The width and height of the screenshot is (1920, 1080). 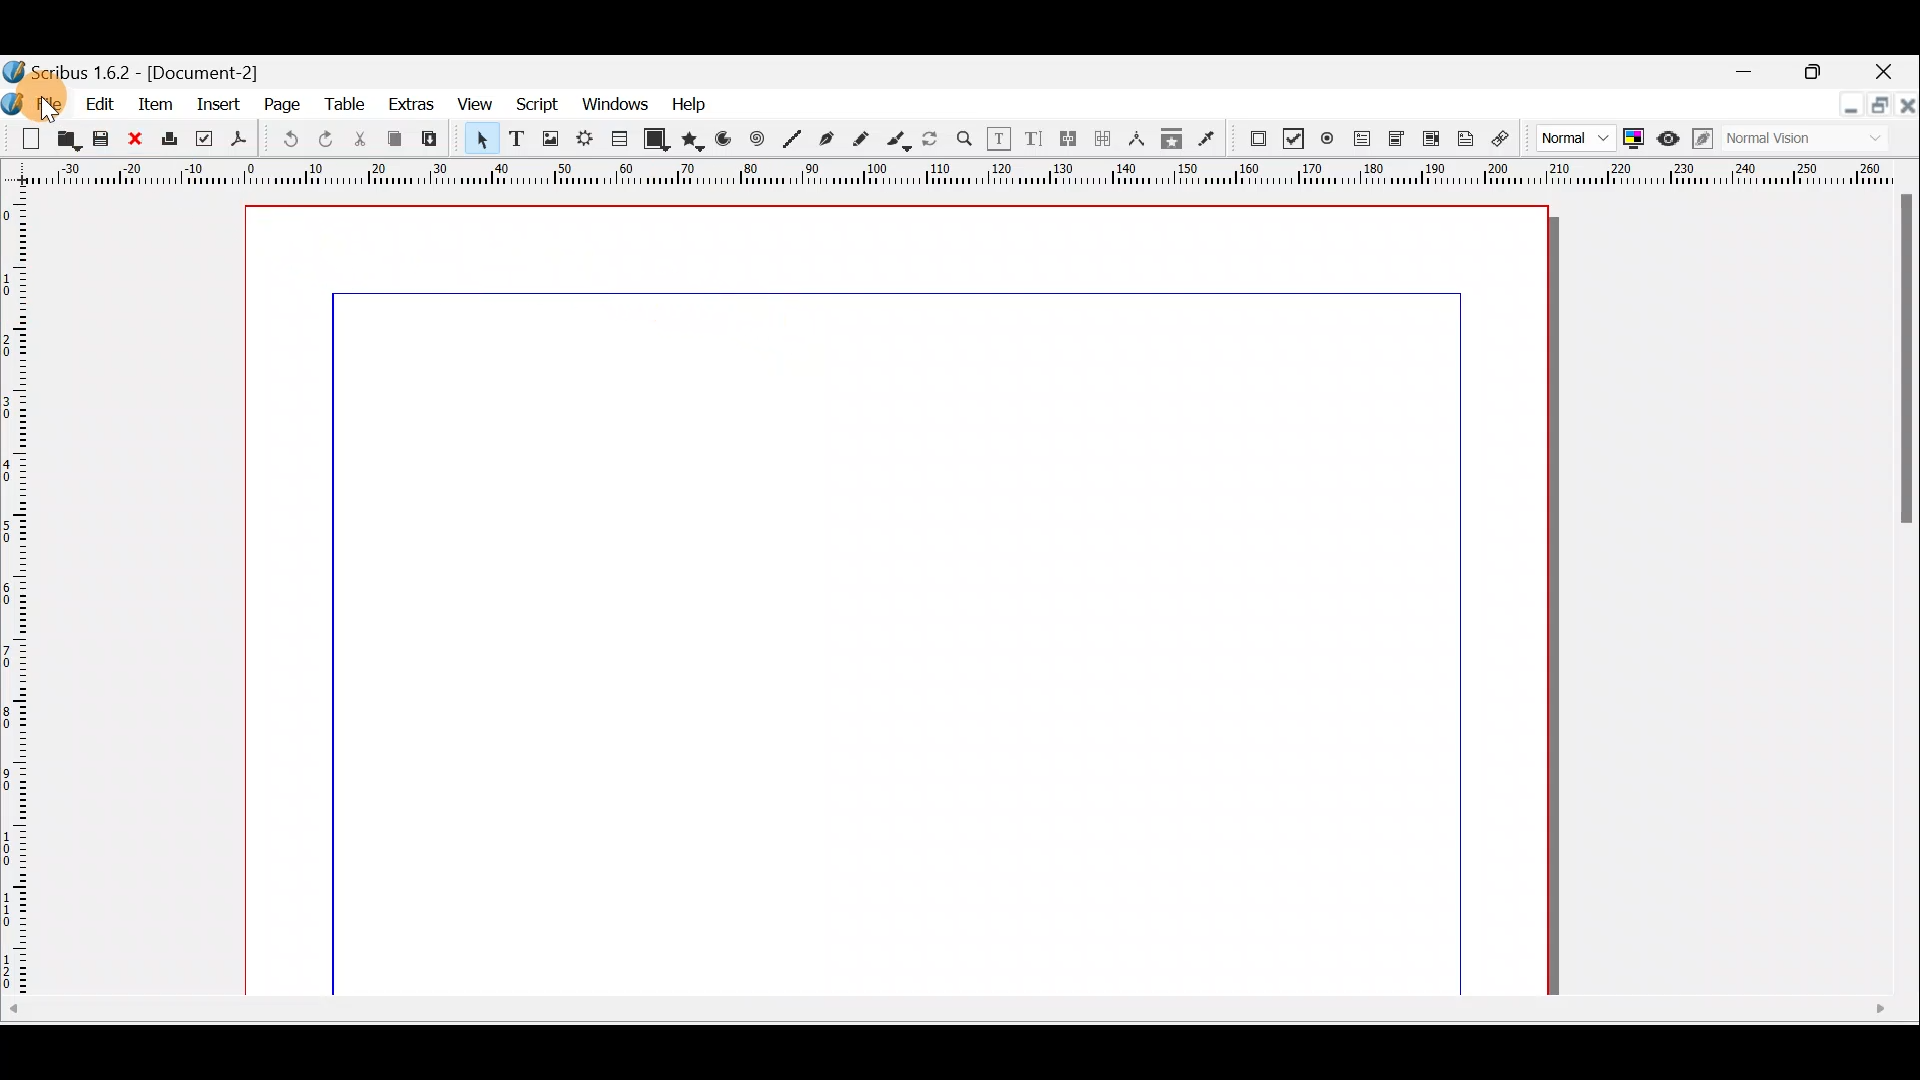 What do you see at coordinates (35, 102) in the screenshot?
I see `File` at bounding box center [35, 102].